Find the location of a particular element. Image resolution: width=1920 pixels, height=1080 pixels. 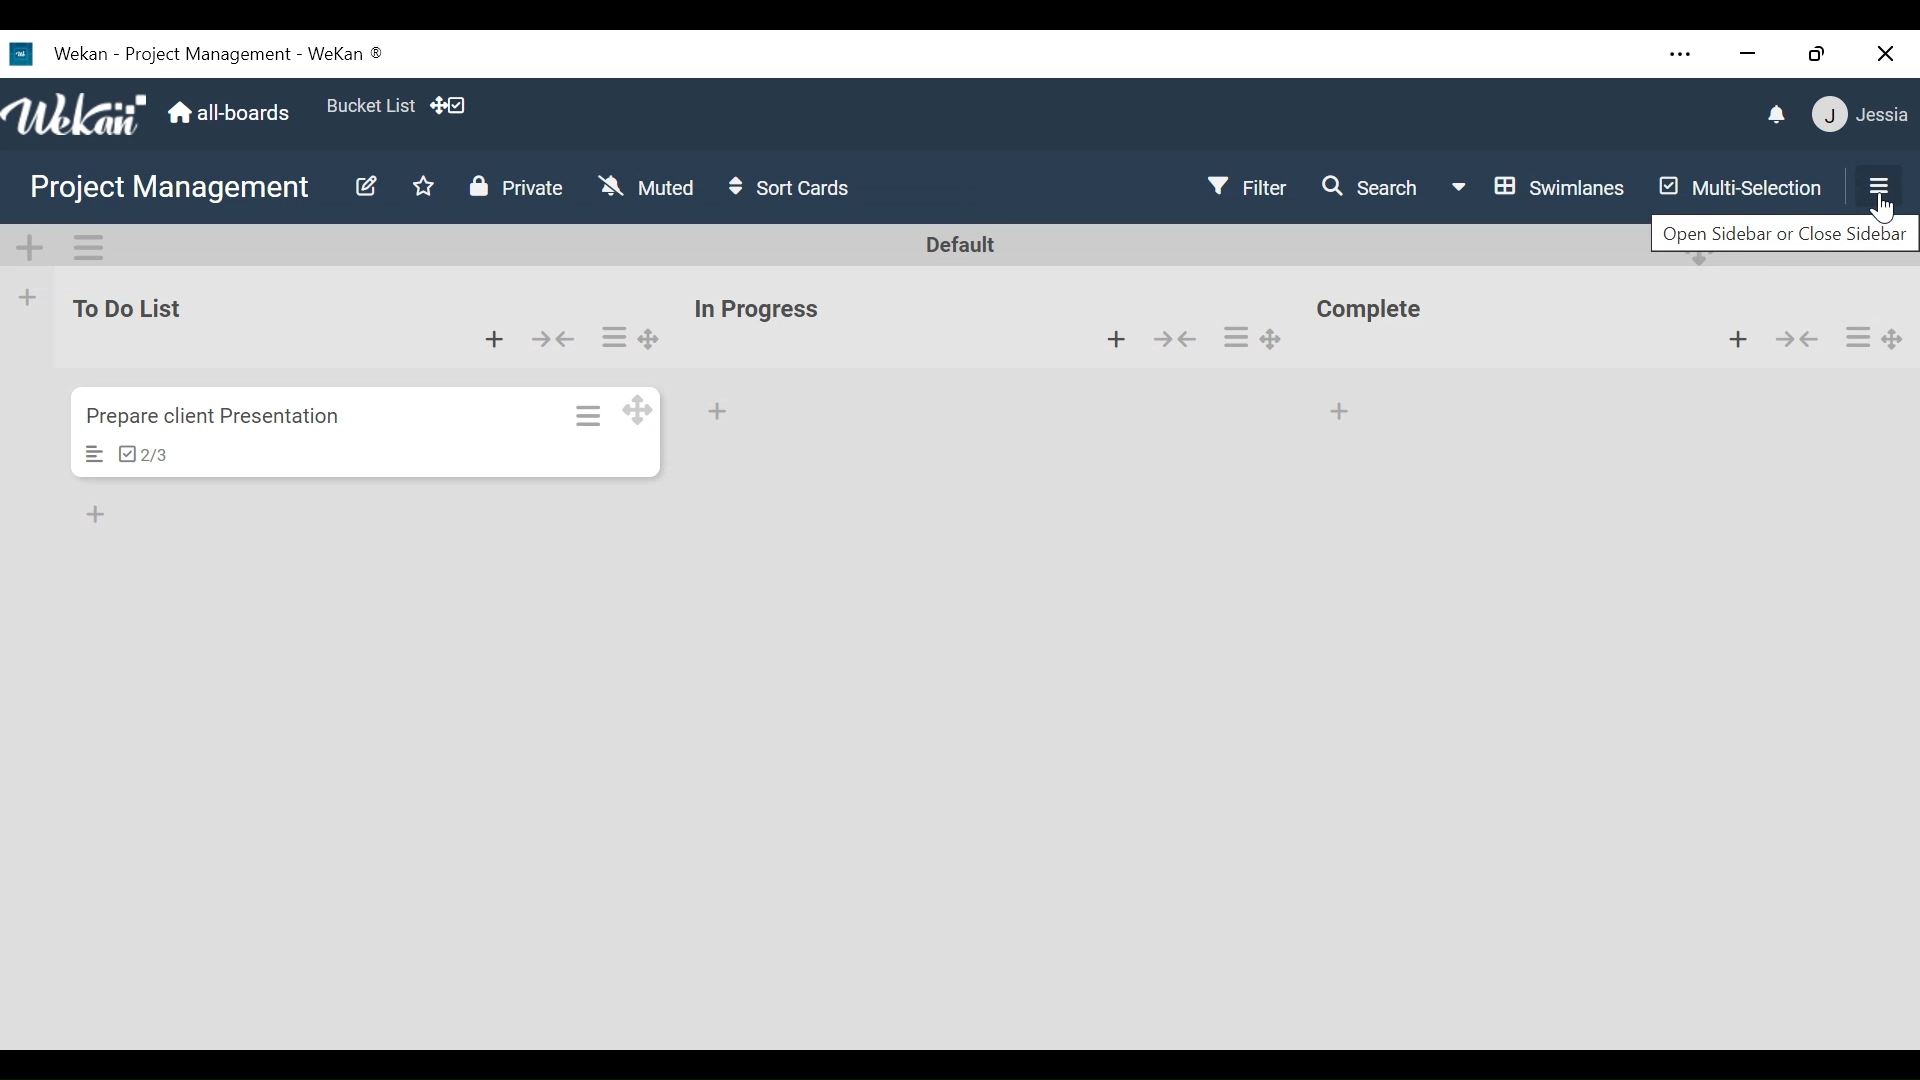

Collapse is located at coordinates (1799, 340).